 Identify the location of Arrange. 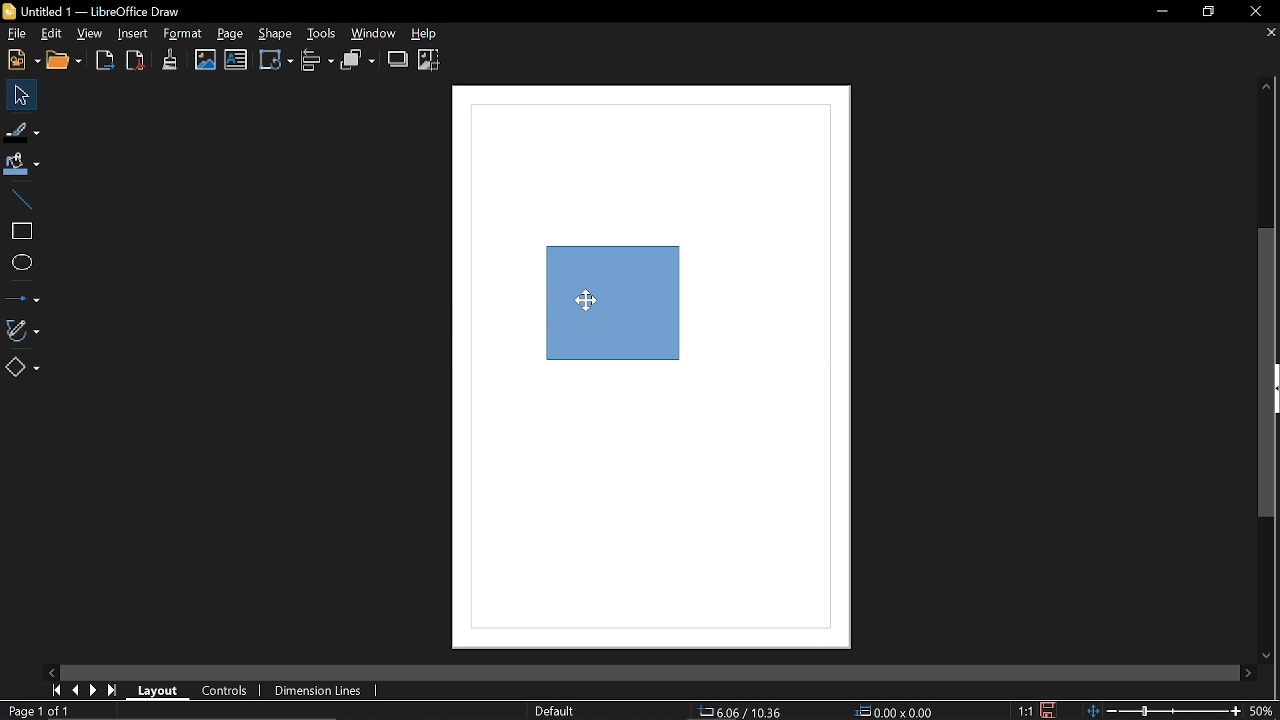
(359, 60).